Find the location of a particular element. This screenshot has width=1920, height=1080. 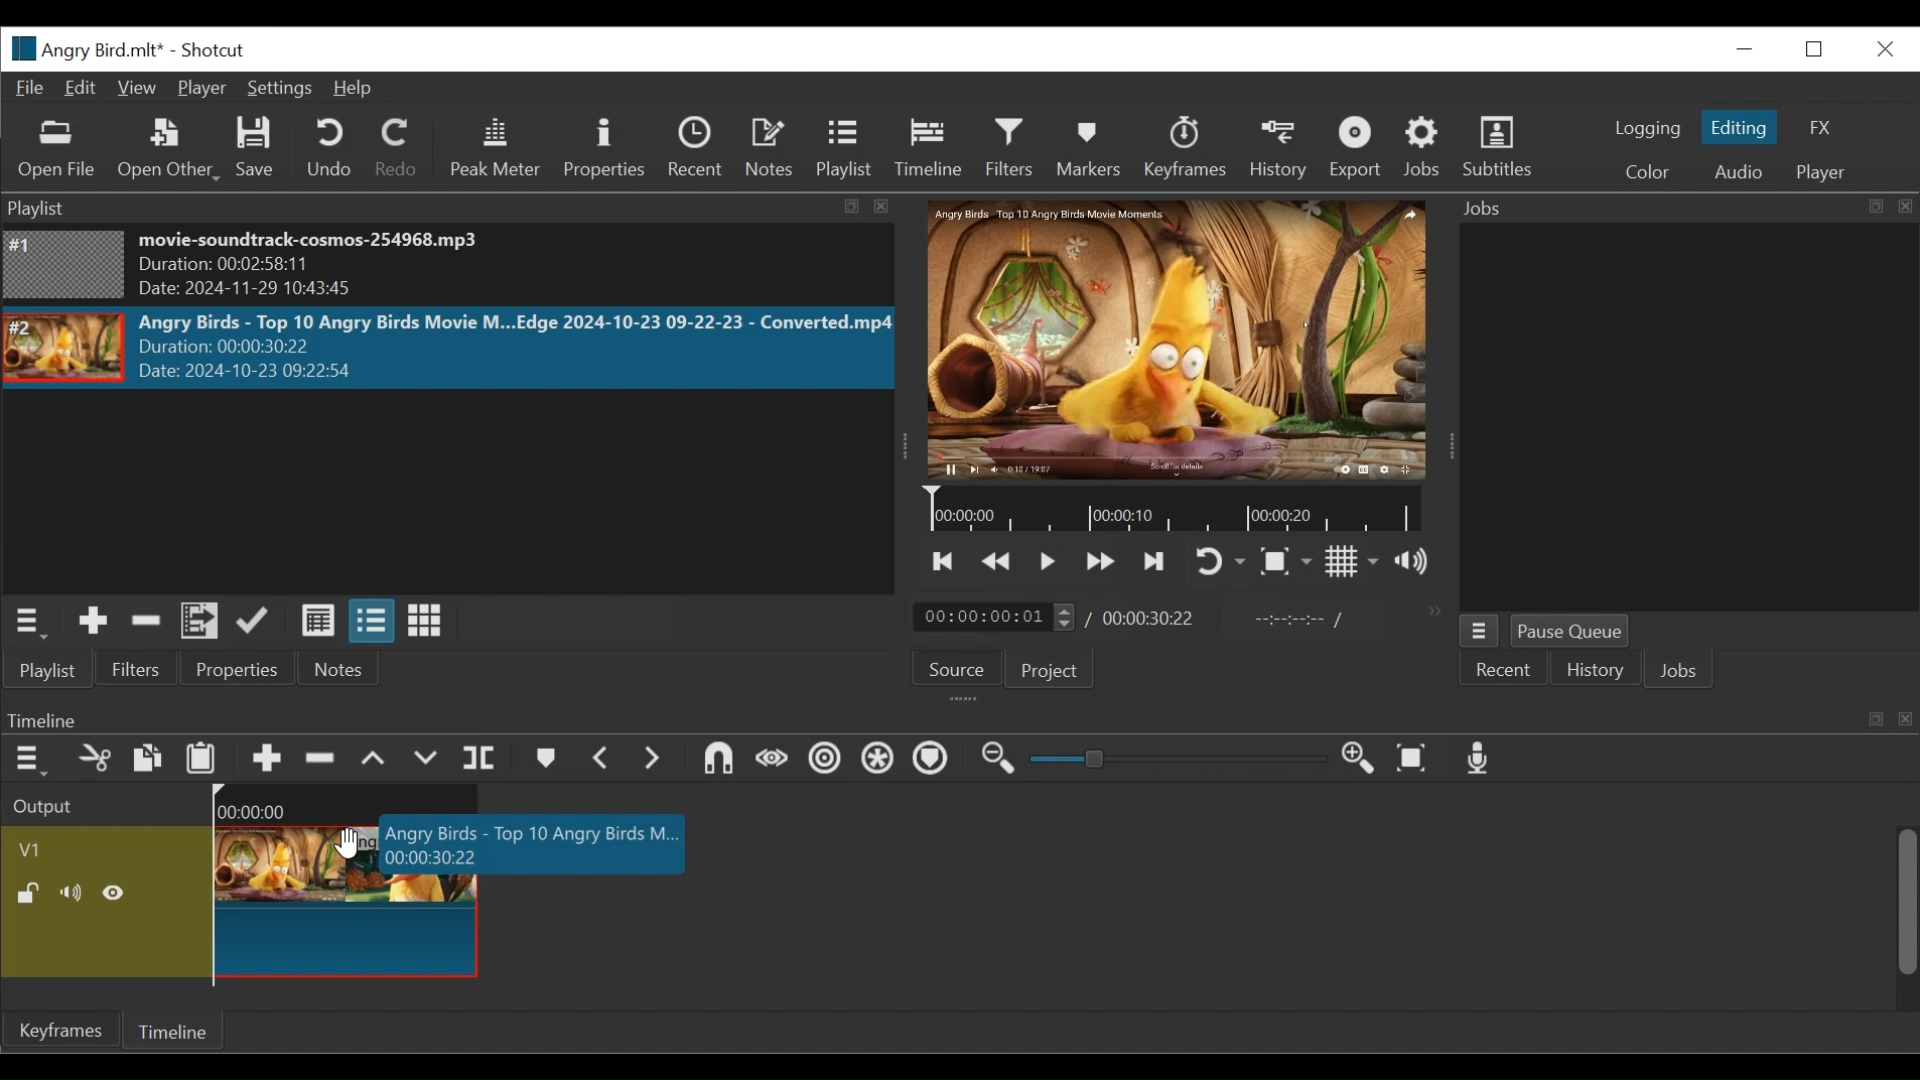

movie-soundtrack-cosmos-254968.mp3
Duration: 00:02:58:11
Date: 2024-11-29 10:43:45 is located at coordinates (353, 267).